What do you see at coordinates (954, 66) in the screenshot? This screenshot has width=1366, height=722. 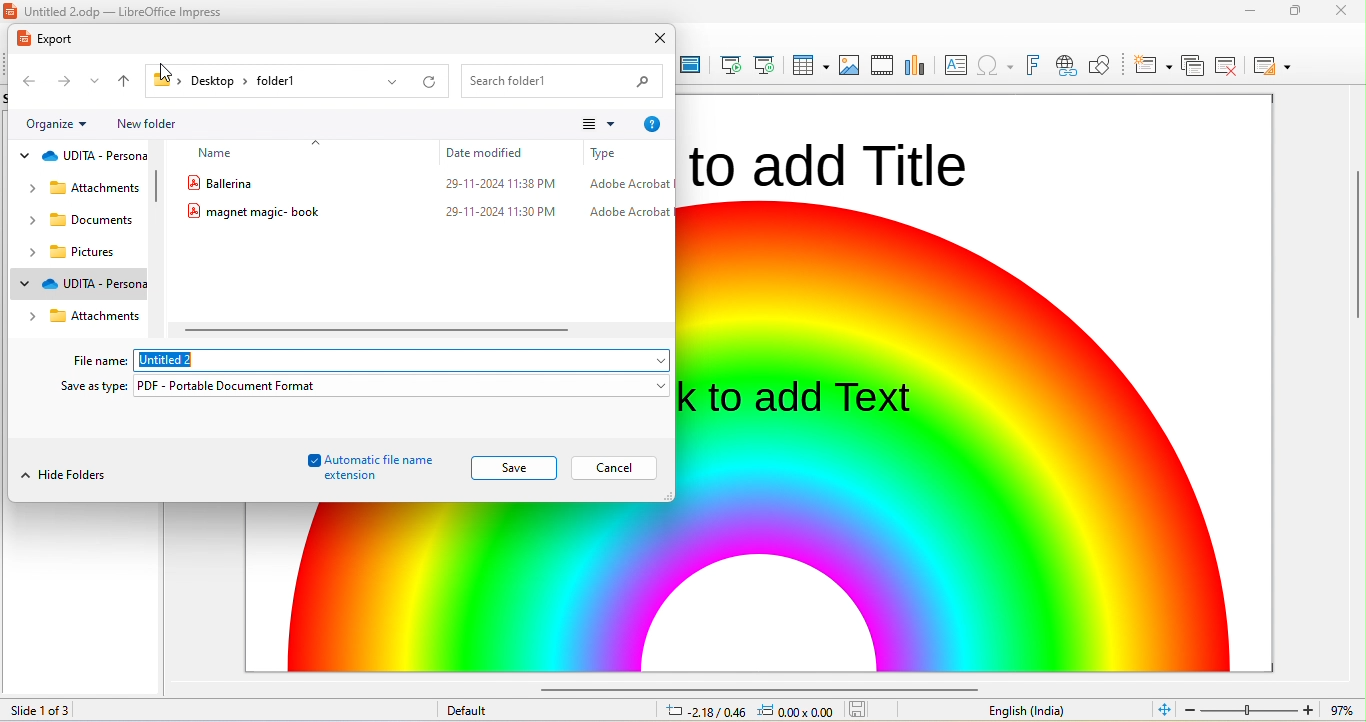 I see `textbox` at bounding box center [954, 66].